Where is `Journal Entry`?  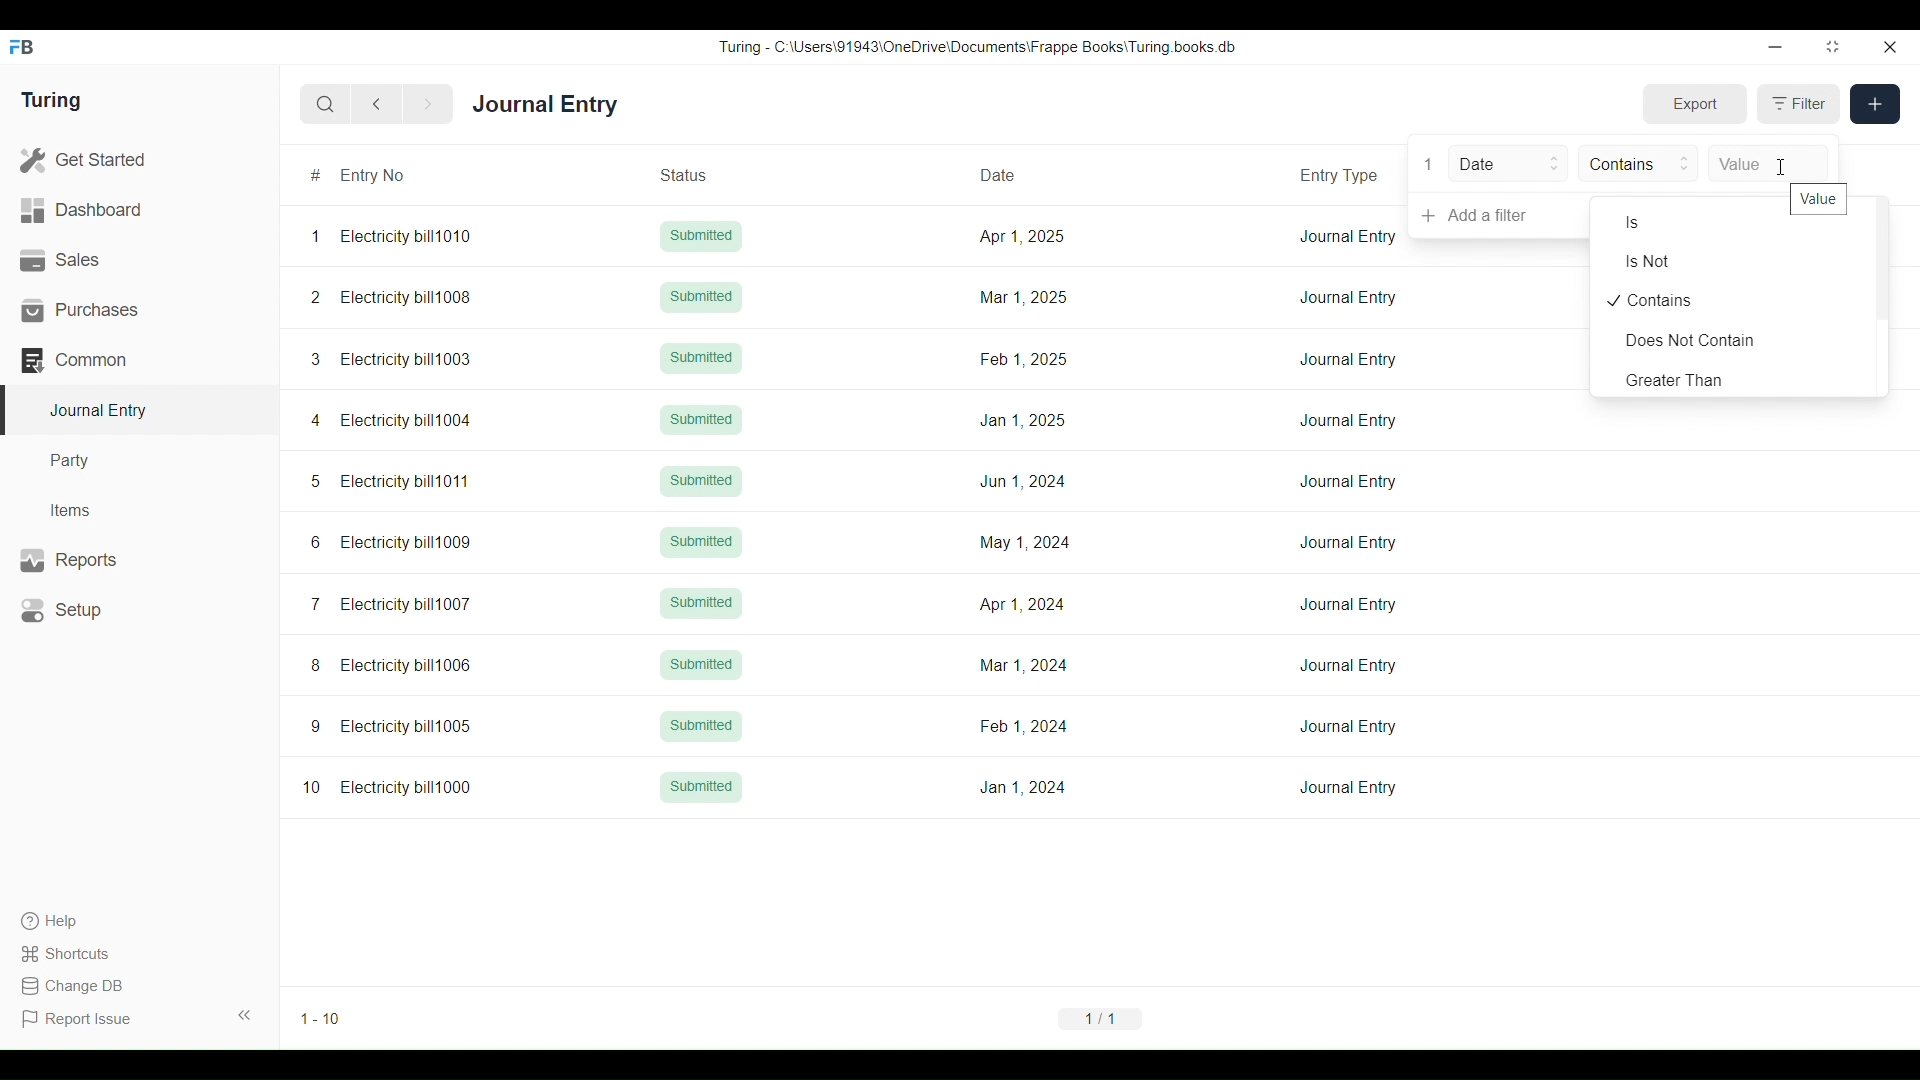
Journal Entry is located at coordinates (1349, 604).